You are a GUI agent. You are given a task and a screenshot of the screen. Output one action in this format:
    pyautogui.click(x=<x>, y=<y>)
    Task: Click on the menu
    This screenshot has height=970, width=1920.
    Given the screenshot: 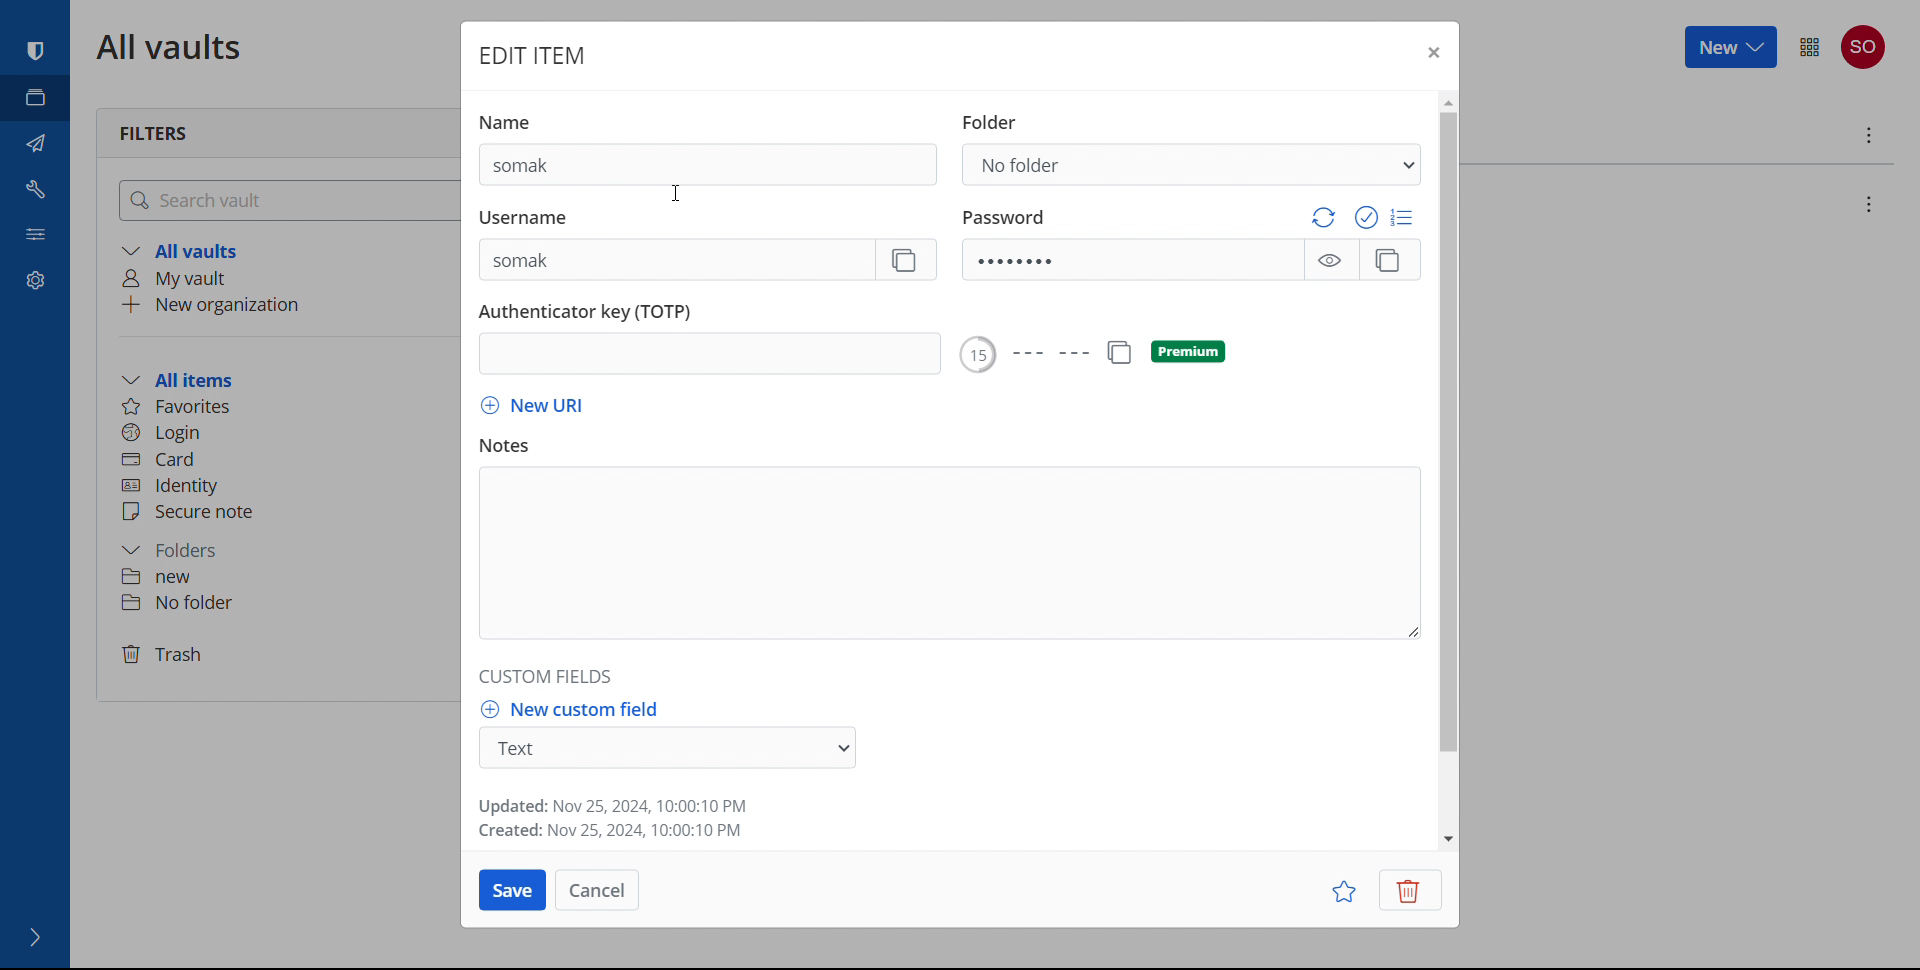 What is the action you would take?
    pyautogui.click(x=1810, y=46)
    